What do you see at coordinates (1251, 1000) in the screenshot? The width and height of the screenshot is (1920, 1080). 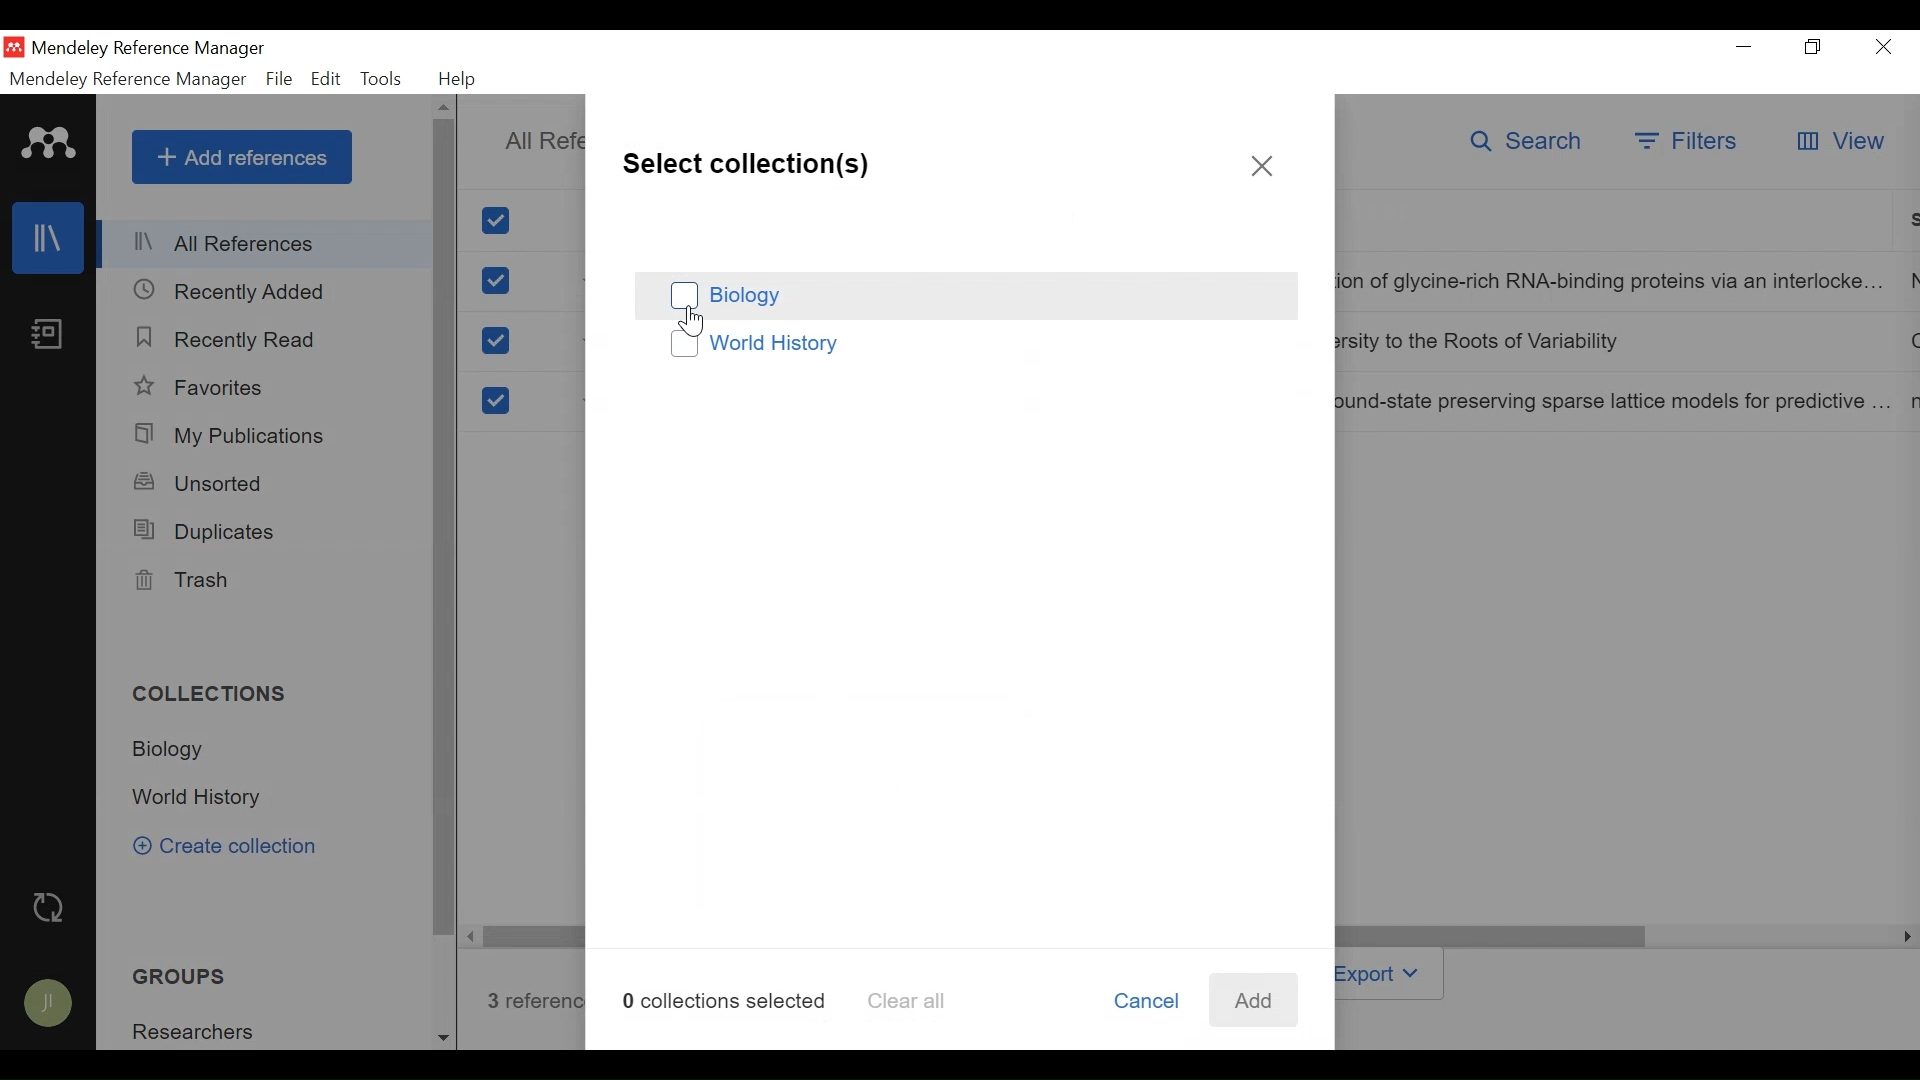 I see `Add` at bounding box center [1251, 1000].